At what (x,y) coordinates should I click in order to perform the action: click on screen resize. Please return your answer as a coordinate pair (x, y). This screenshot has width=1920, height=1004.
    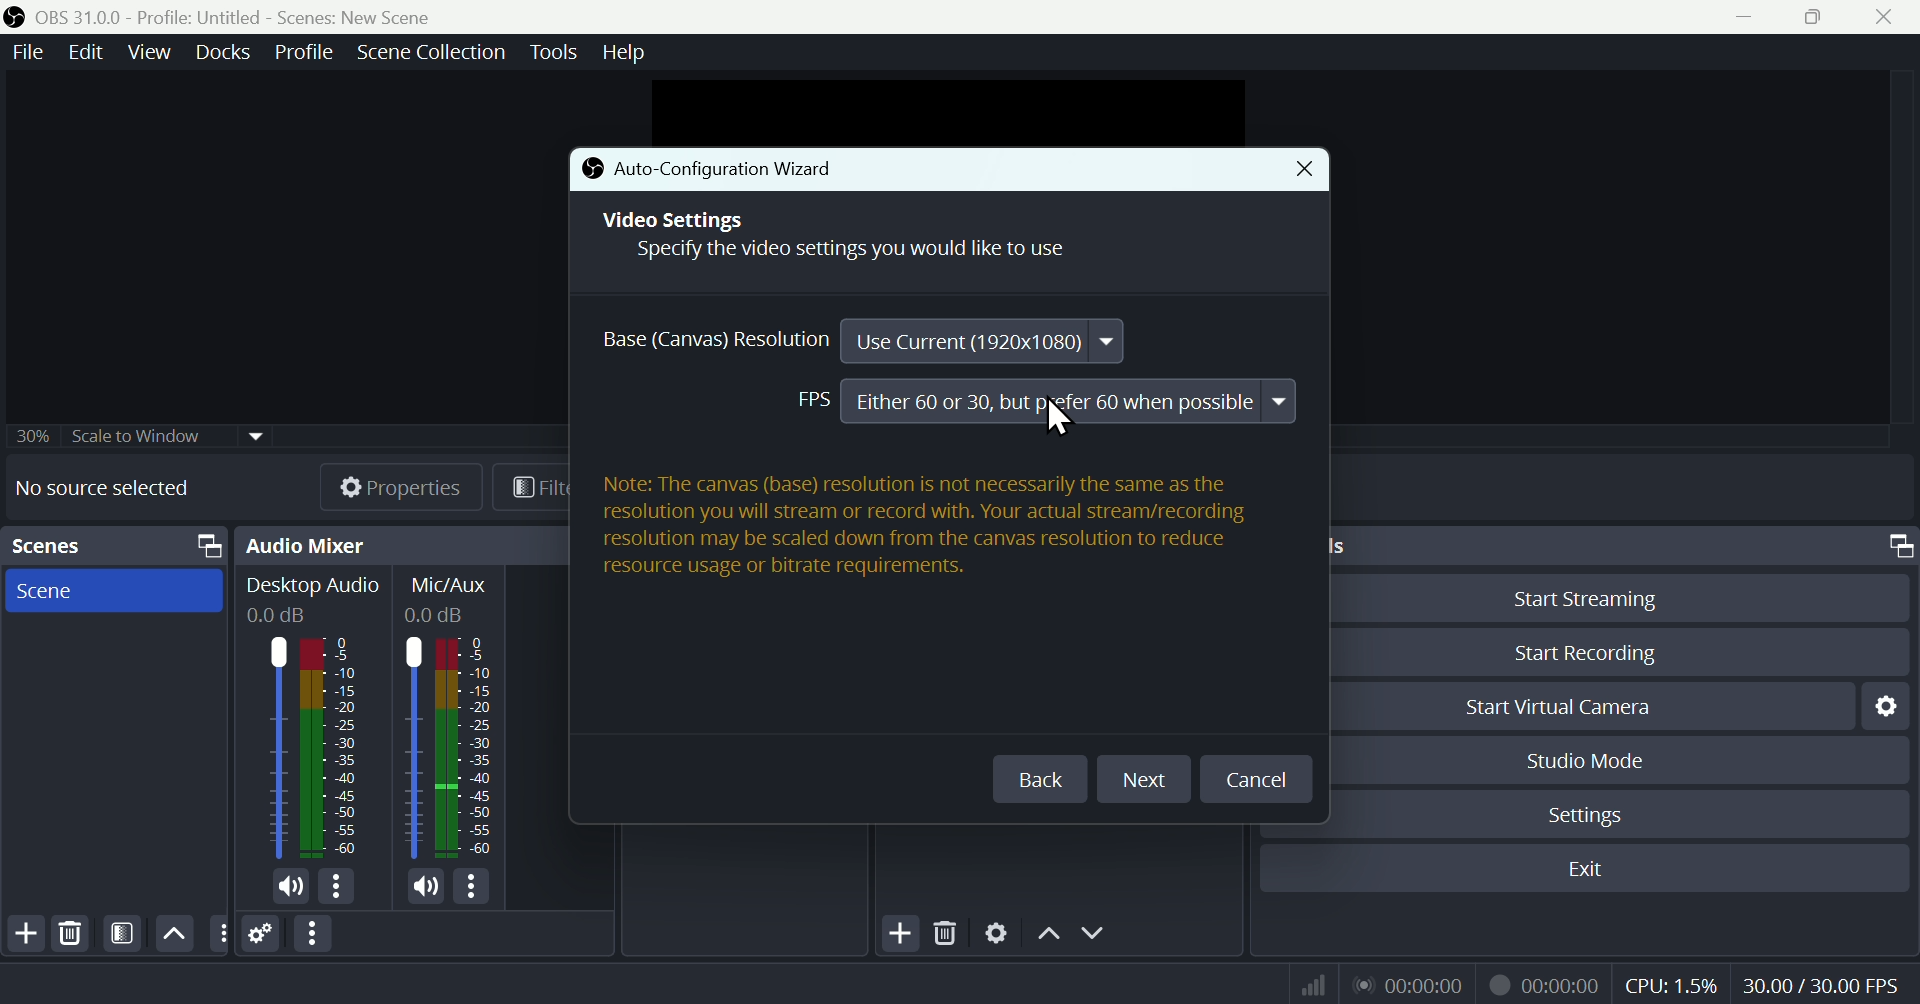
    Looking at the image, I should click on (1895, 546).